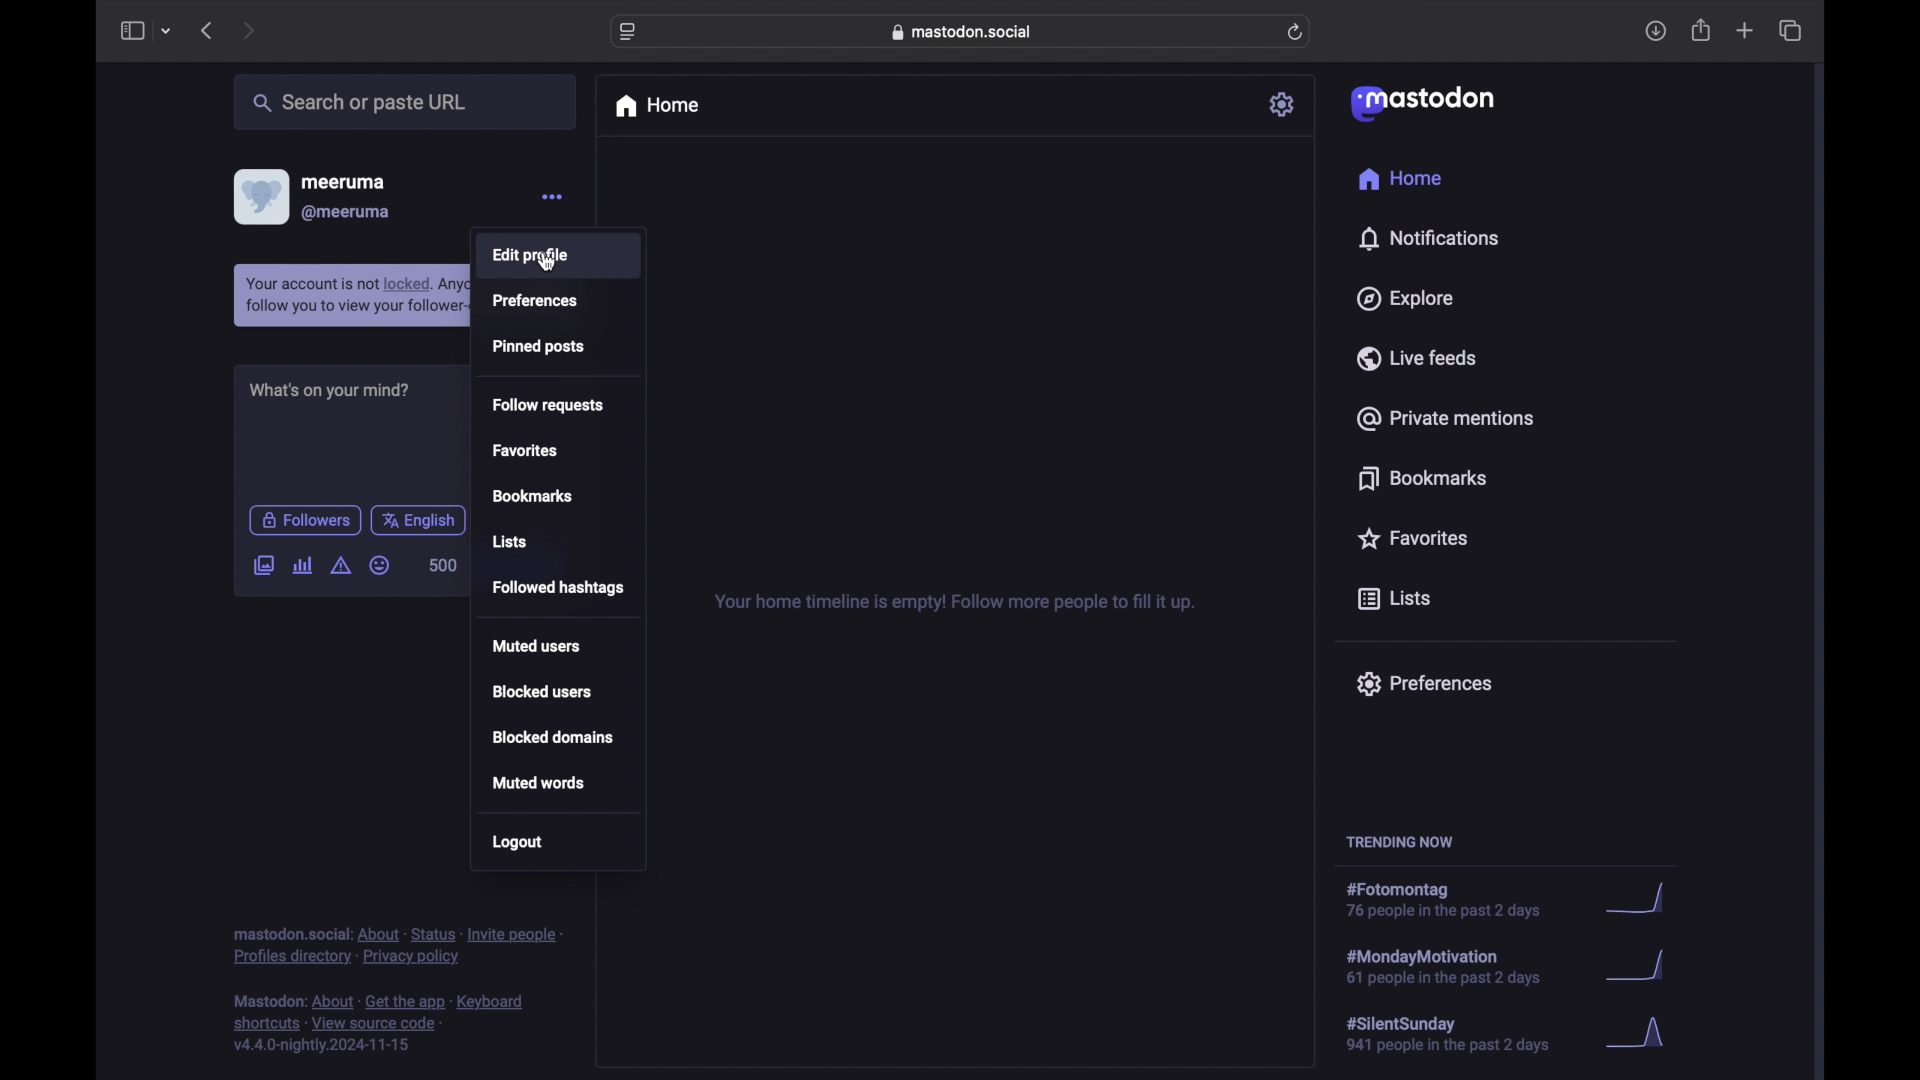  What do you see at coordinates (206, 31) in the screenshot?
I see `back` at bounding box center [206, 31].